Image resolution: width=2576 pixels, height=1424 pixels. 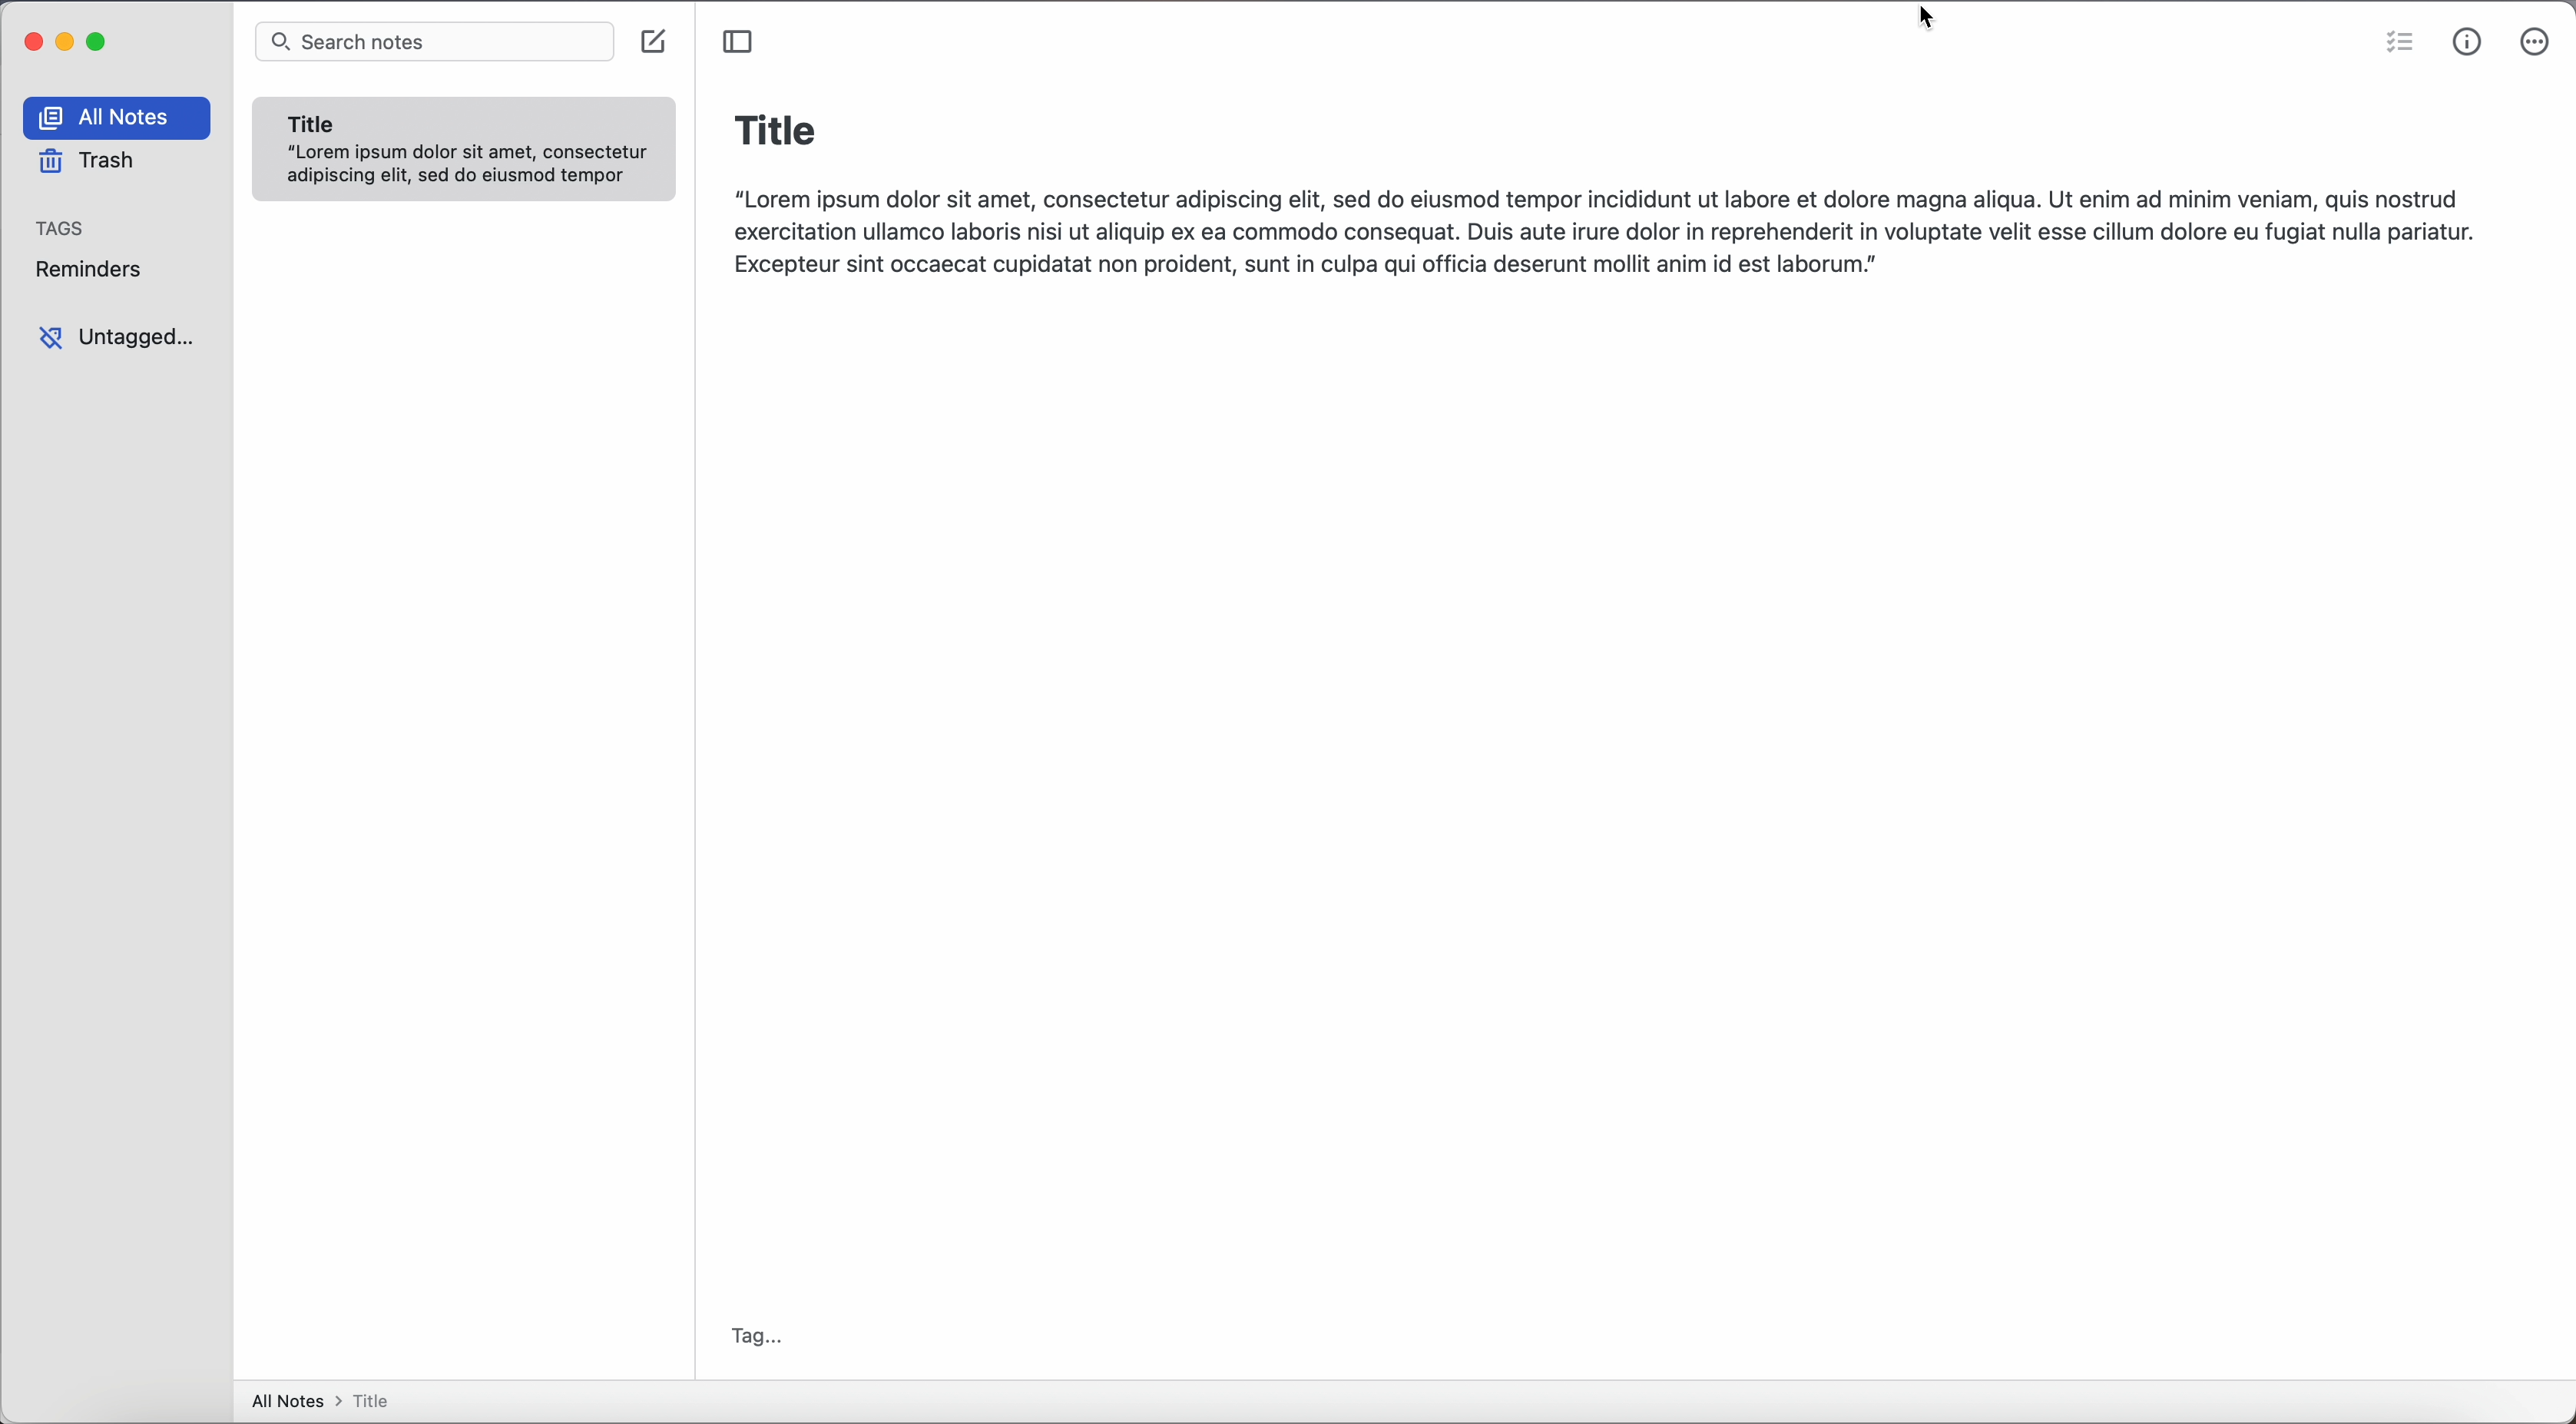 What do you see at coordinates (2468, 42) in the screenshot?
I see `metrics` at bounding box center [2468, 42].